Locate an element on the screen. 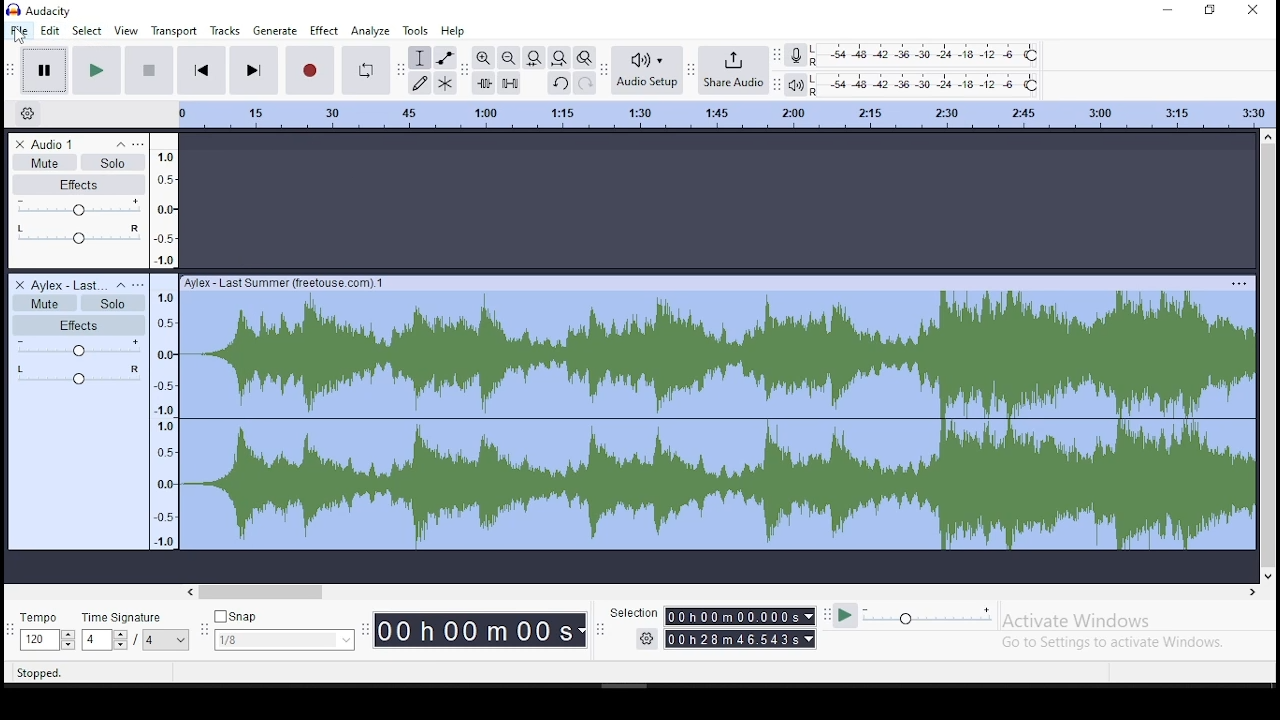 This screenshot has width=1280, height=720. open menu is located at coordinates (141, 284).